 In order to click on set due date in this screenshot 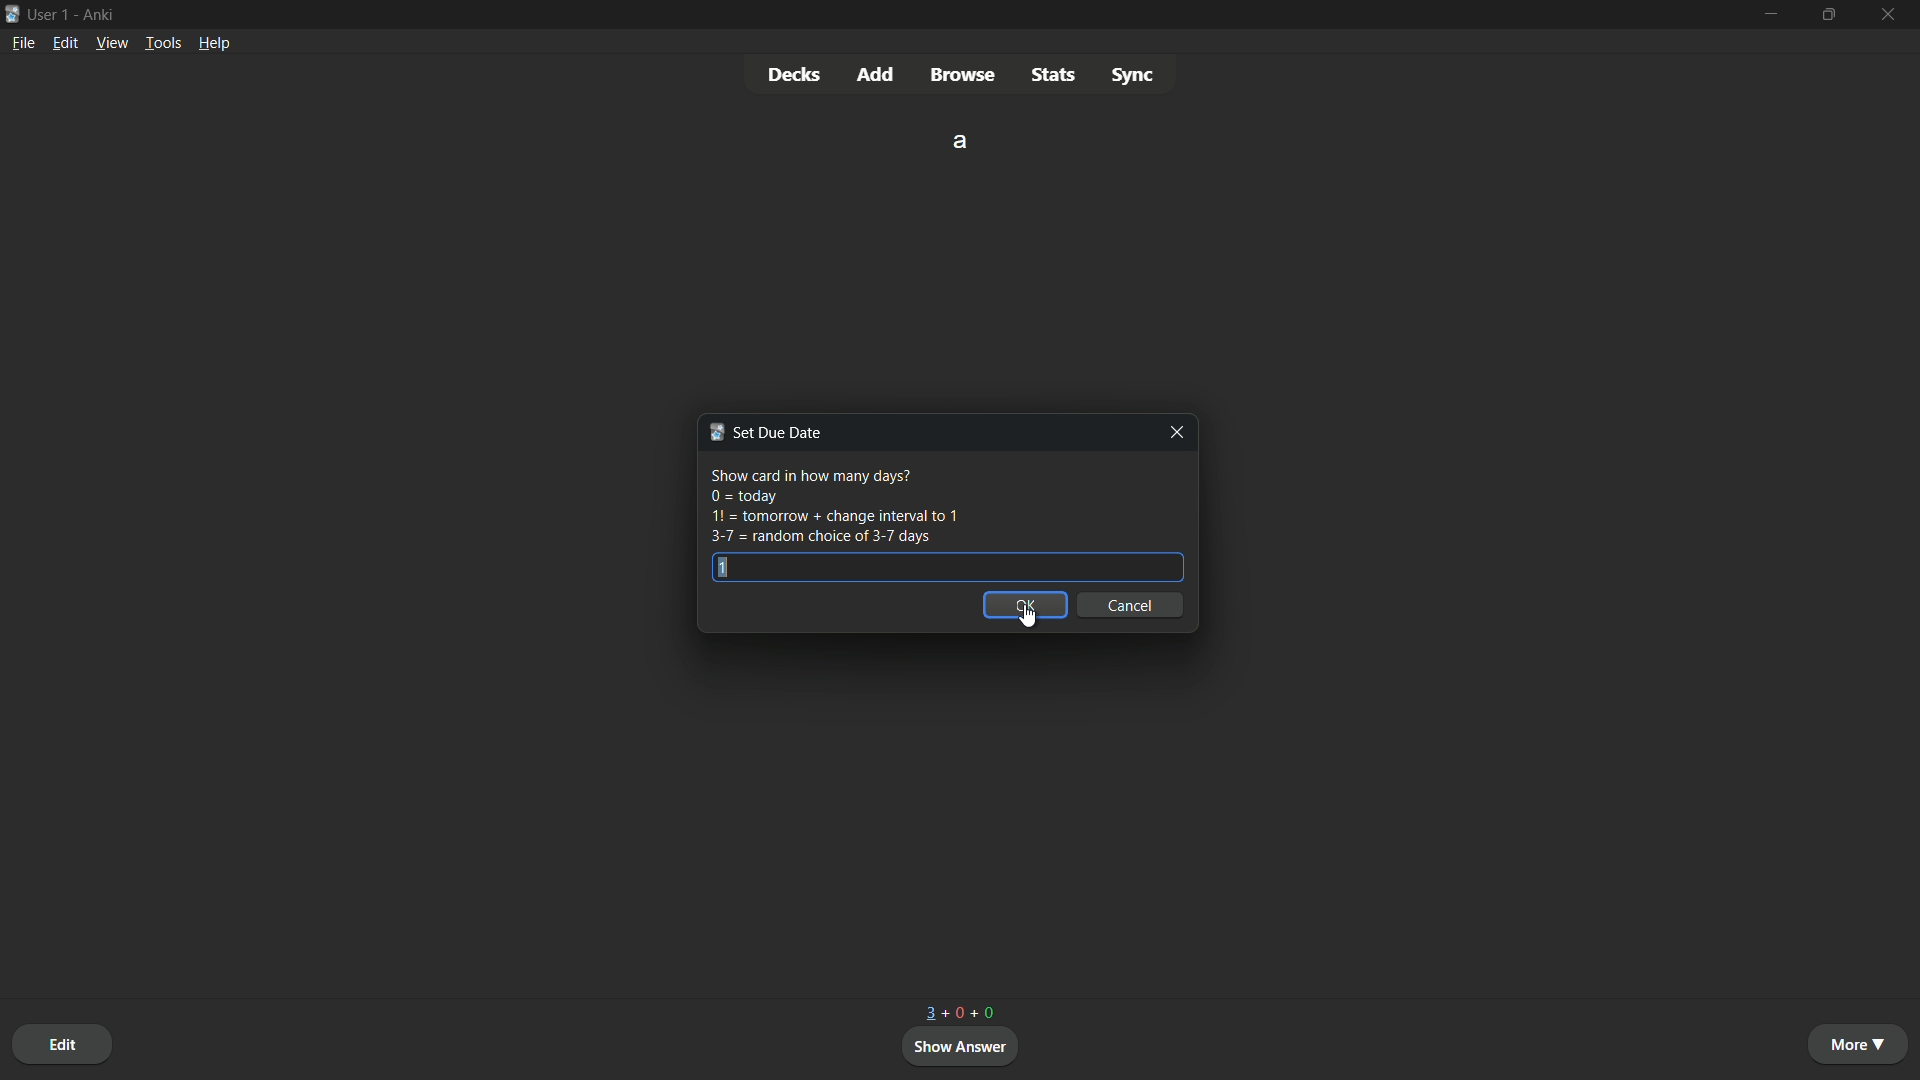, I will do `click(764, 432)`.